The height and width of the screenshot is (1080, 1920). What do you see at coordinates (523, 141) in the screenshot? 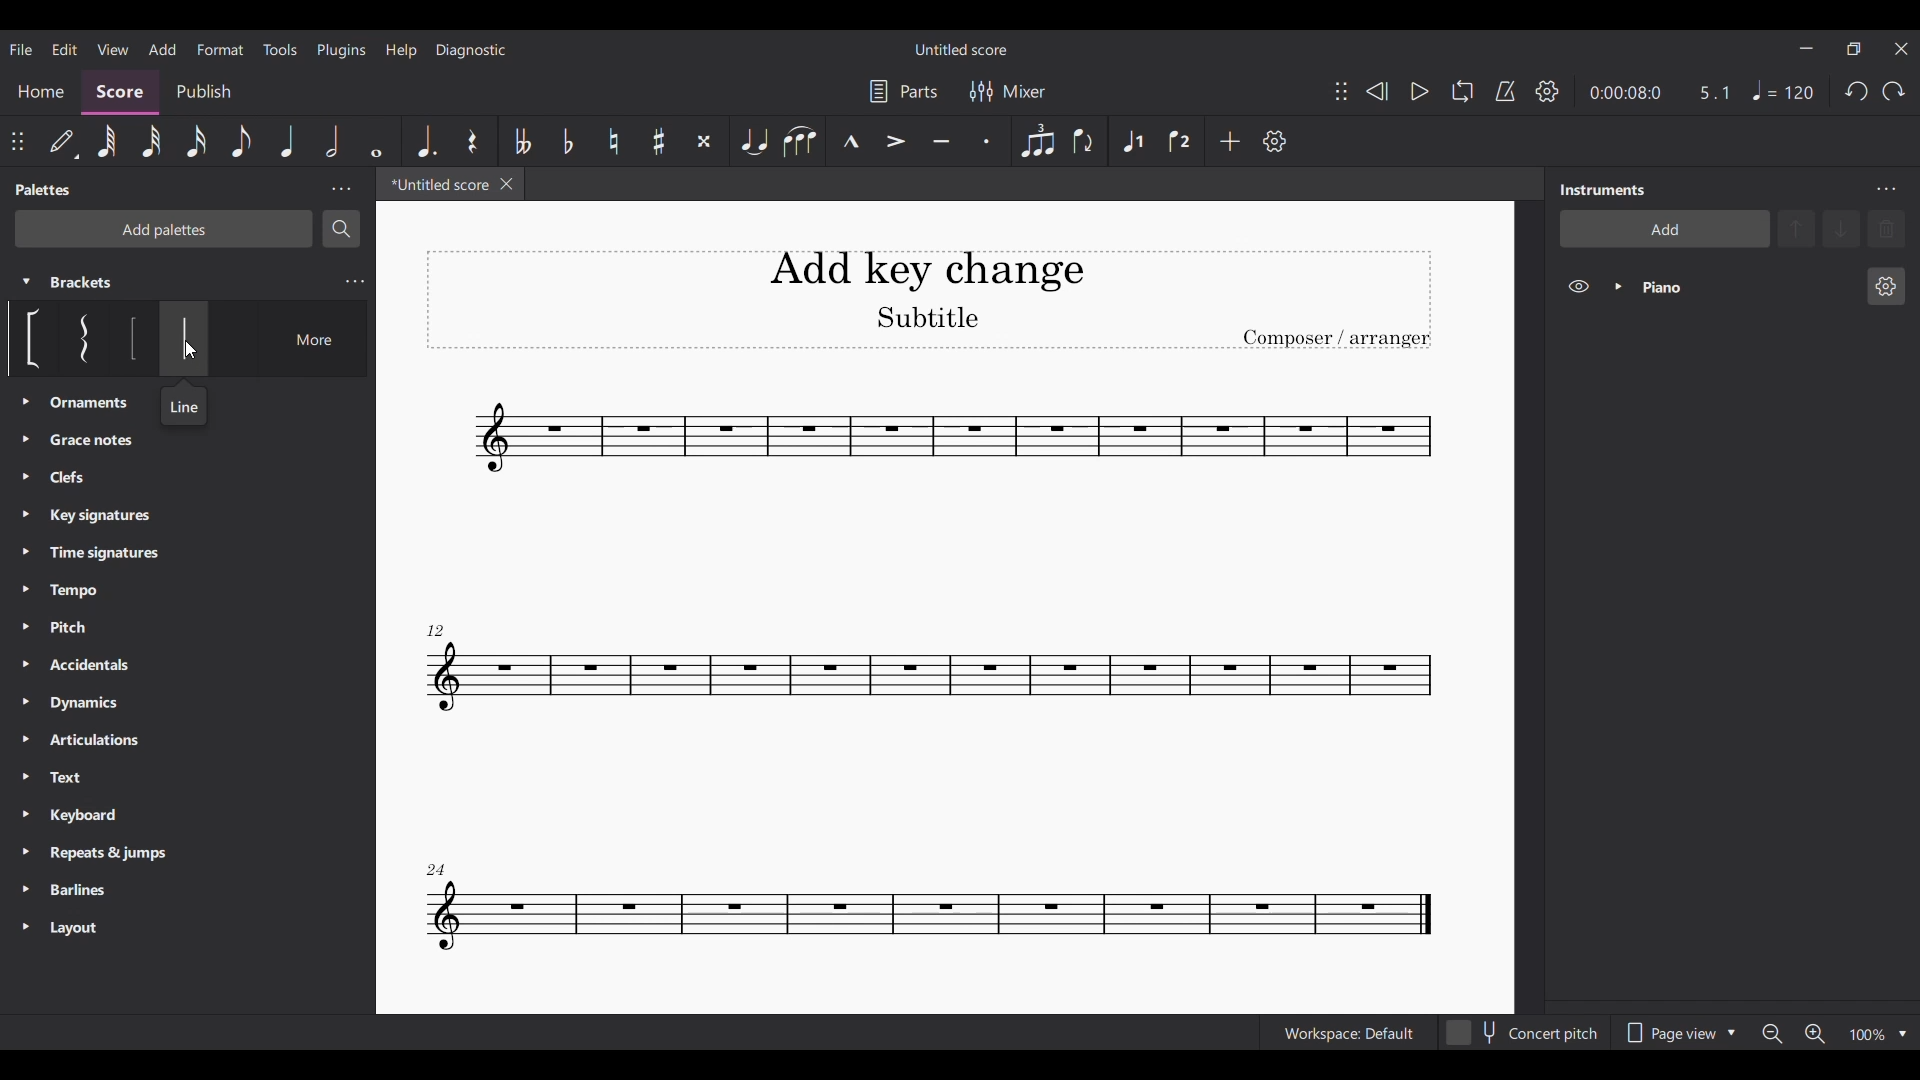
I see `Toggle double flat` at bounding box center [523, 141].